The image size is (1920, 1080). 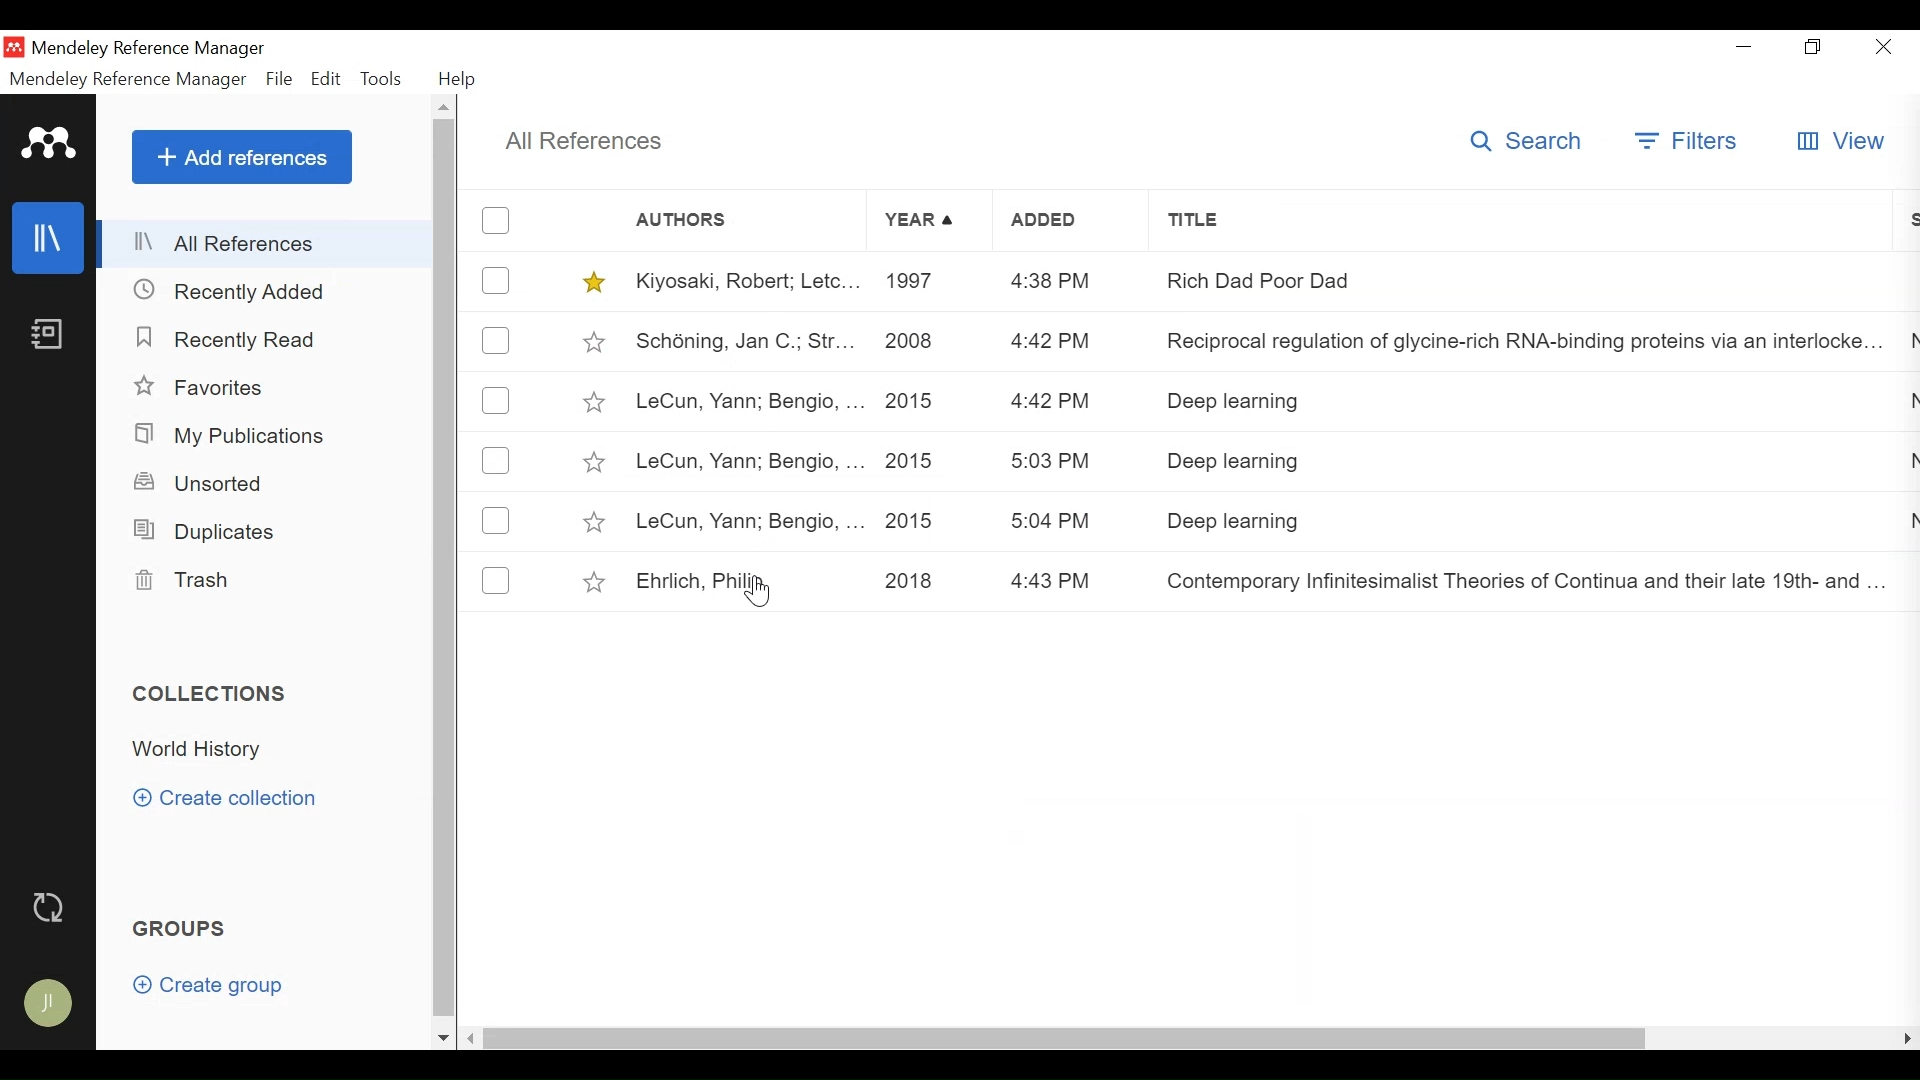 I want to click on (un)select, so click(x=496, y=580).